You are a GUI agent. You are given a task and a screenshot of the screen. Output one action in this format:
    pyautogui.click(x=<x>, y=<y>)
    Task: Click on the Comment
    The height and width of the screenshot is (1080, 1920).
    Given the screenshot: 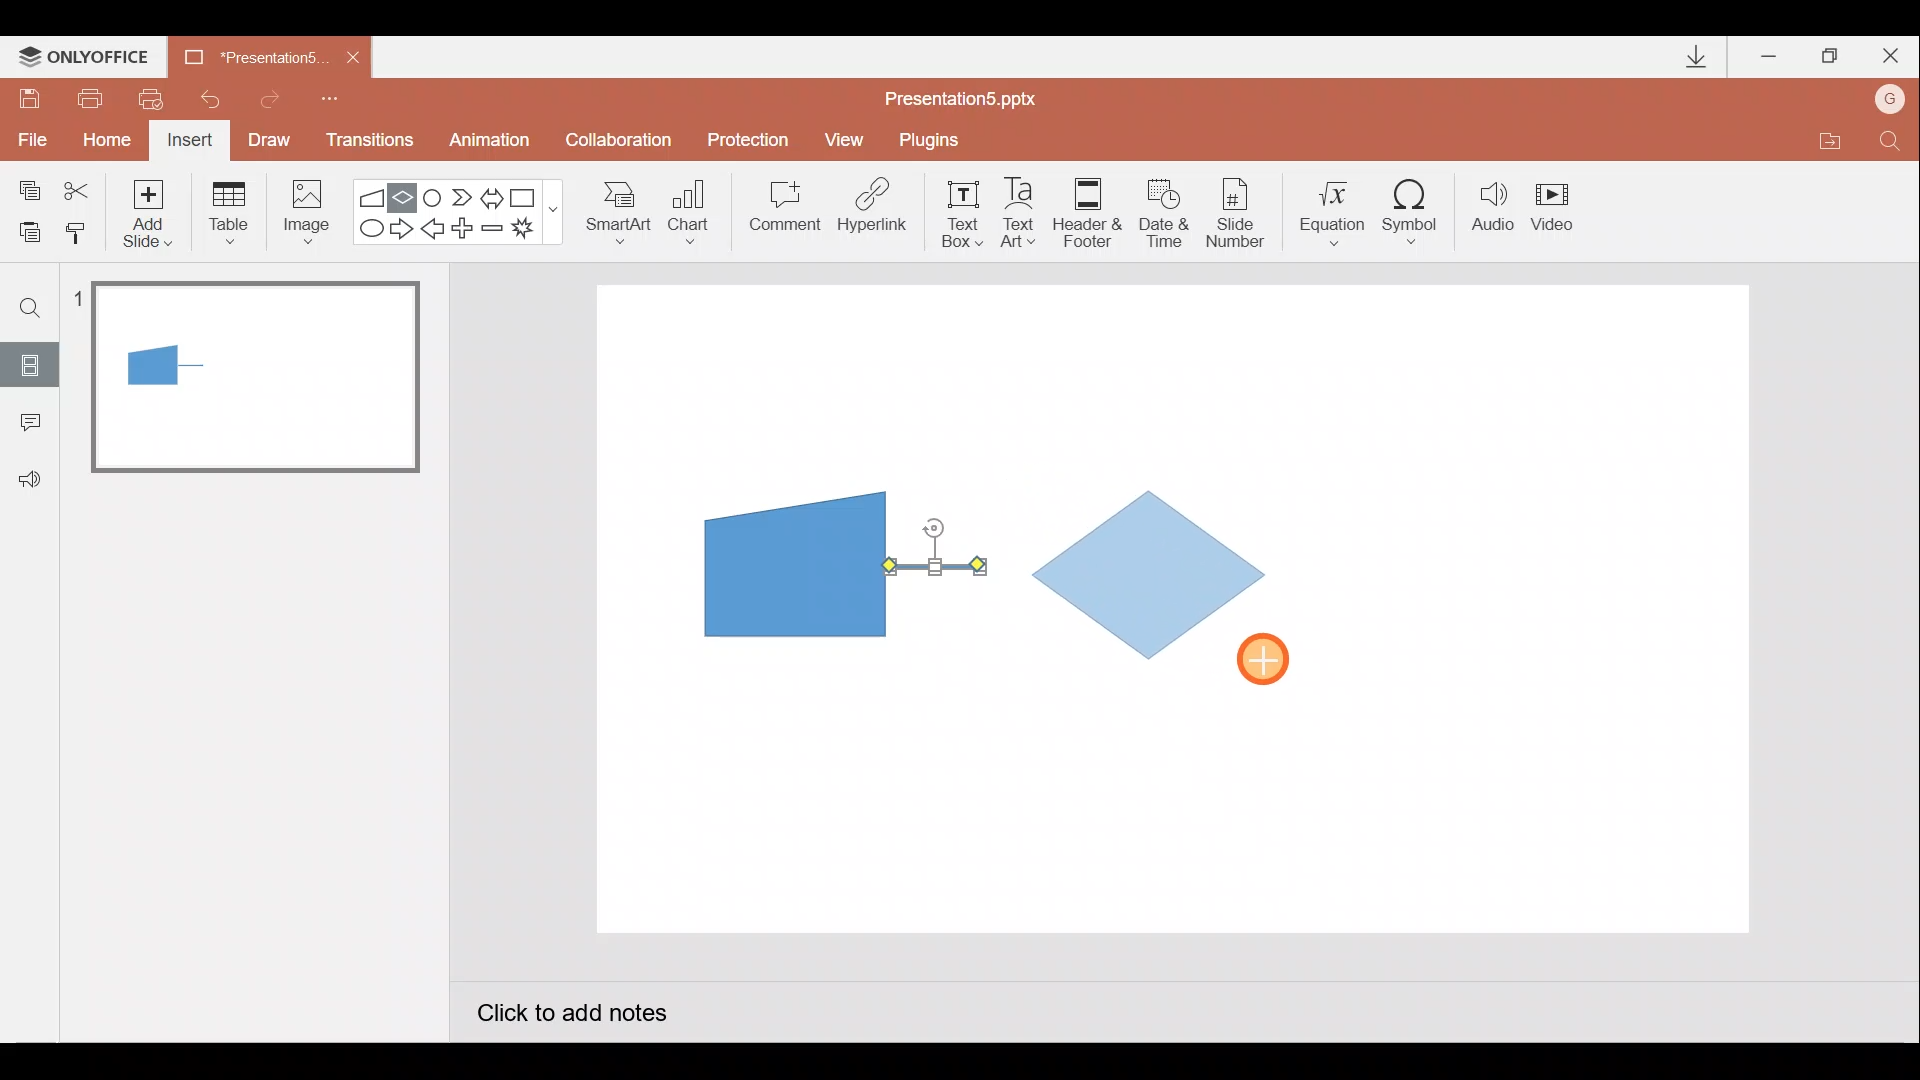 What is the action you would take?
    pyautogui.click(x=782, y=213)
    